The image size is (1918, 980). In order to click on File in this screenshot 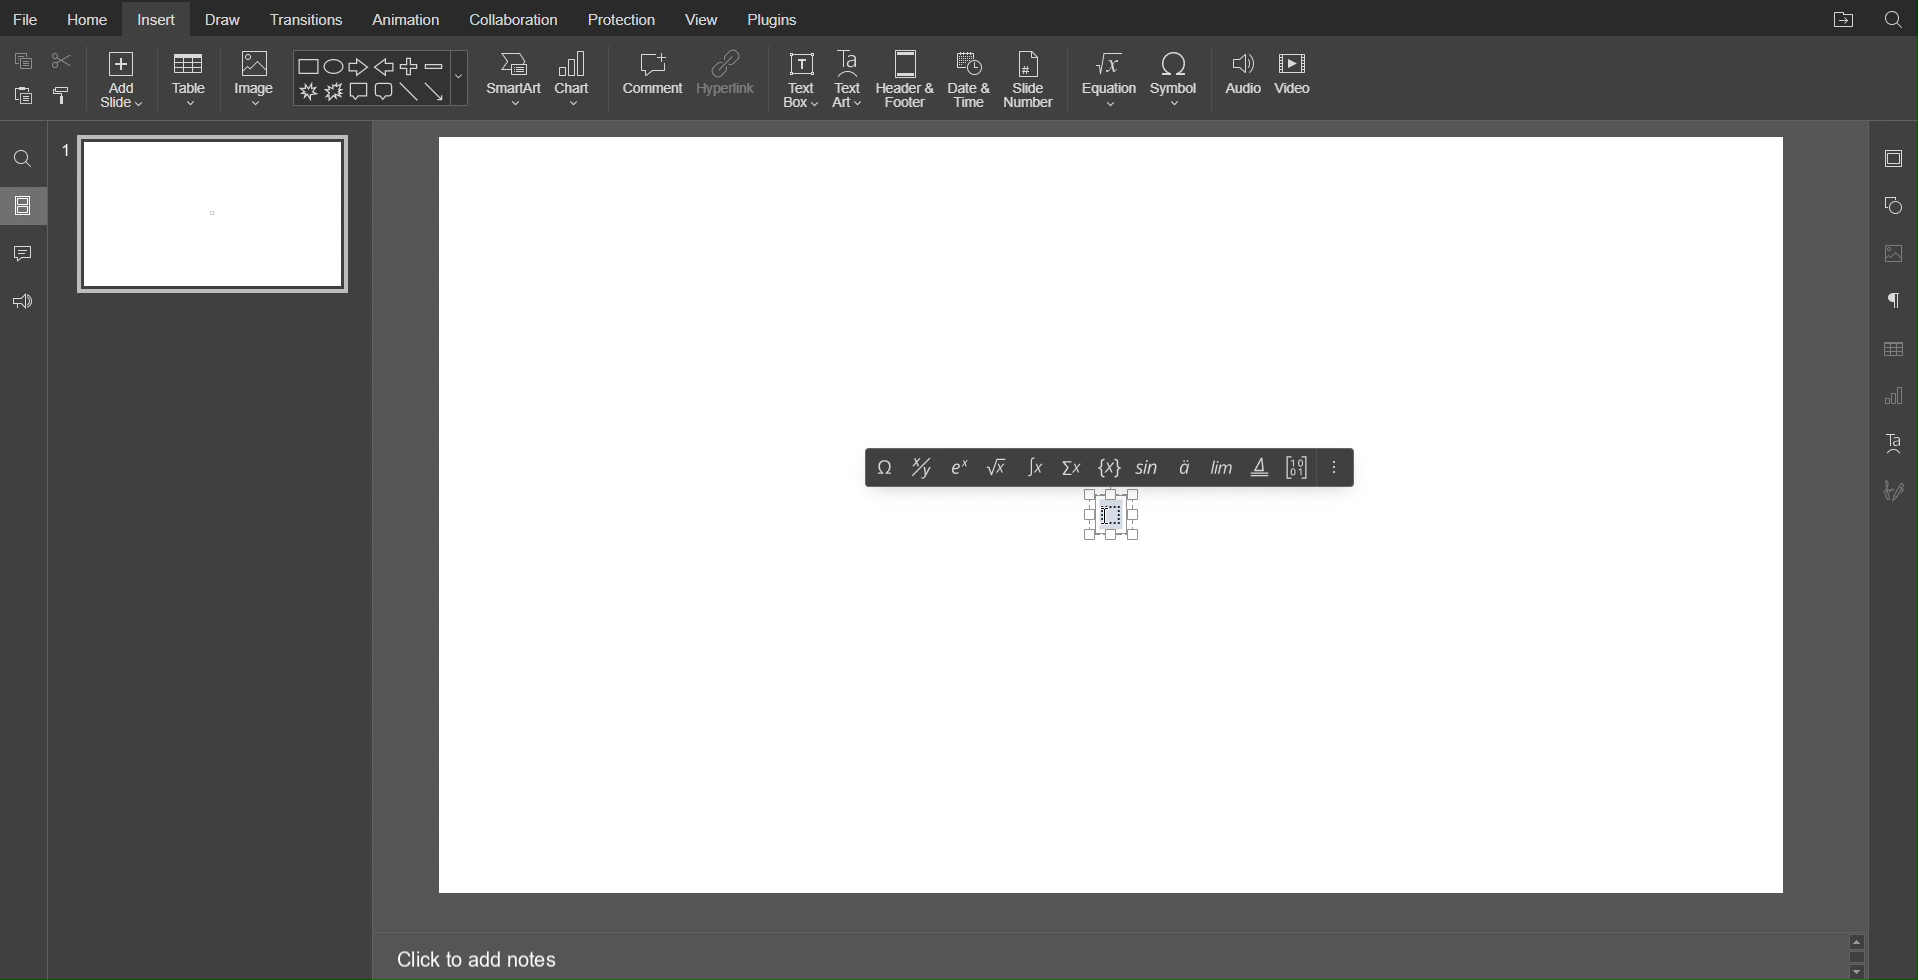, I will do `click(28, 18)`.